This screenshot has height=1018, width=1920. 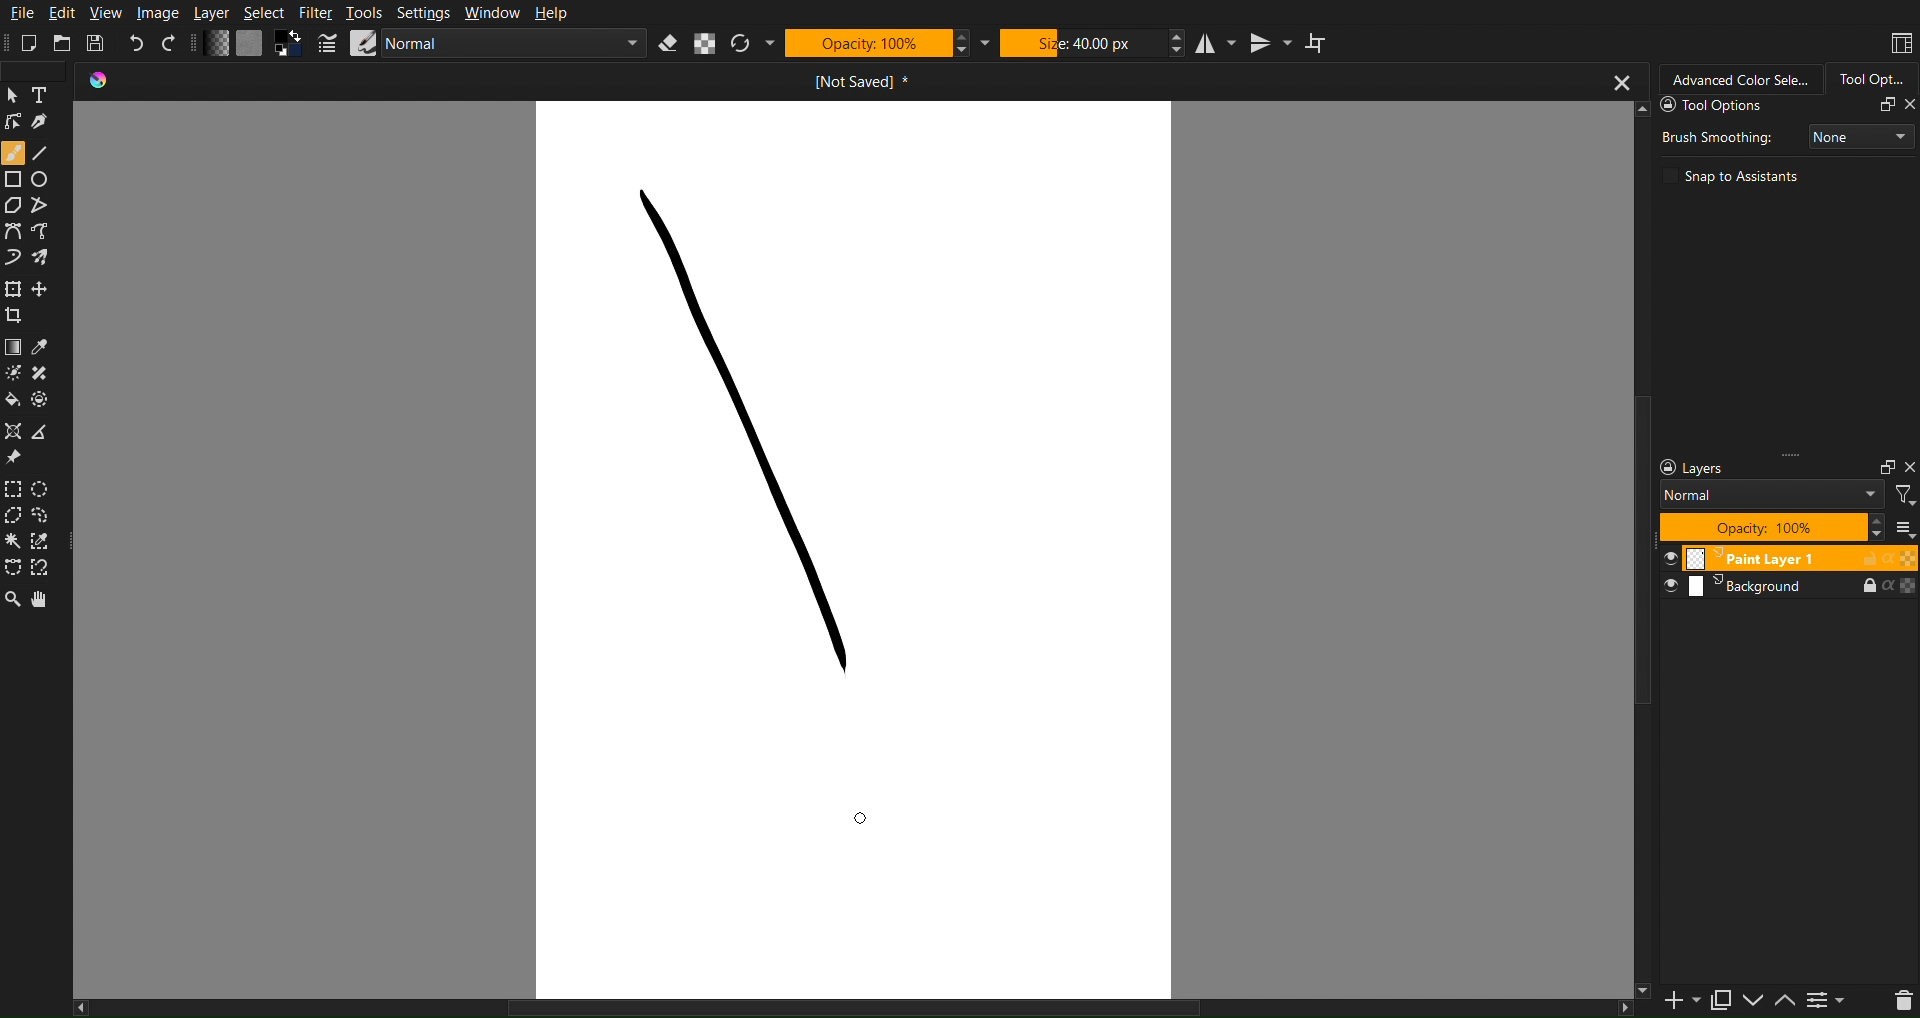 What do you see at coordinates (49, 153) in the screenshot?
I see `Line` at bounding box center [49, 153].